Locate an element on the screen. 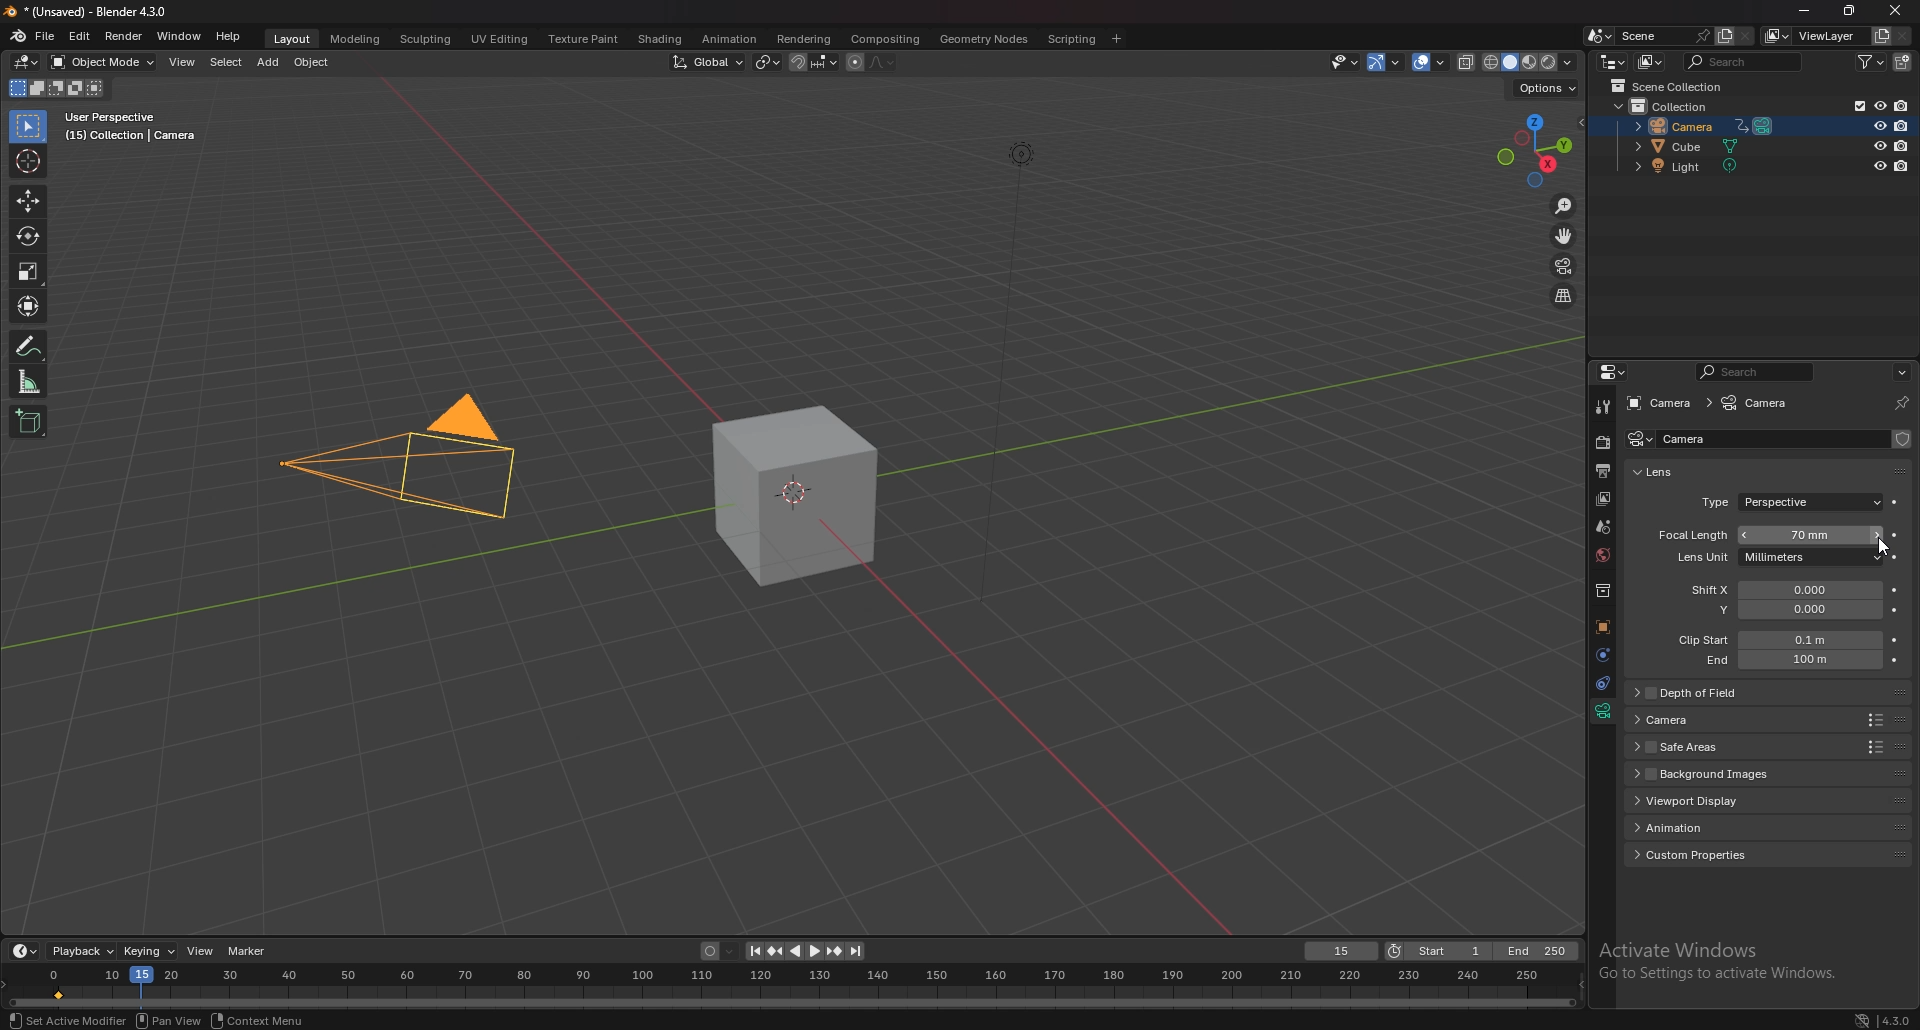 Image resolution: width=1920 pixels, height=1030 pixels. animate property is located at coordinates (1894, 639).